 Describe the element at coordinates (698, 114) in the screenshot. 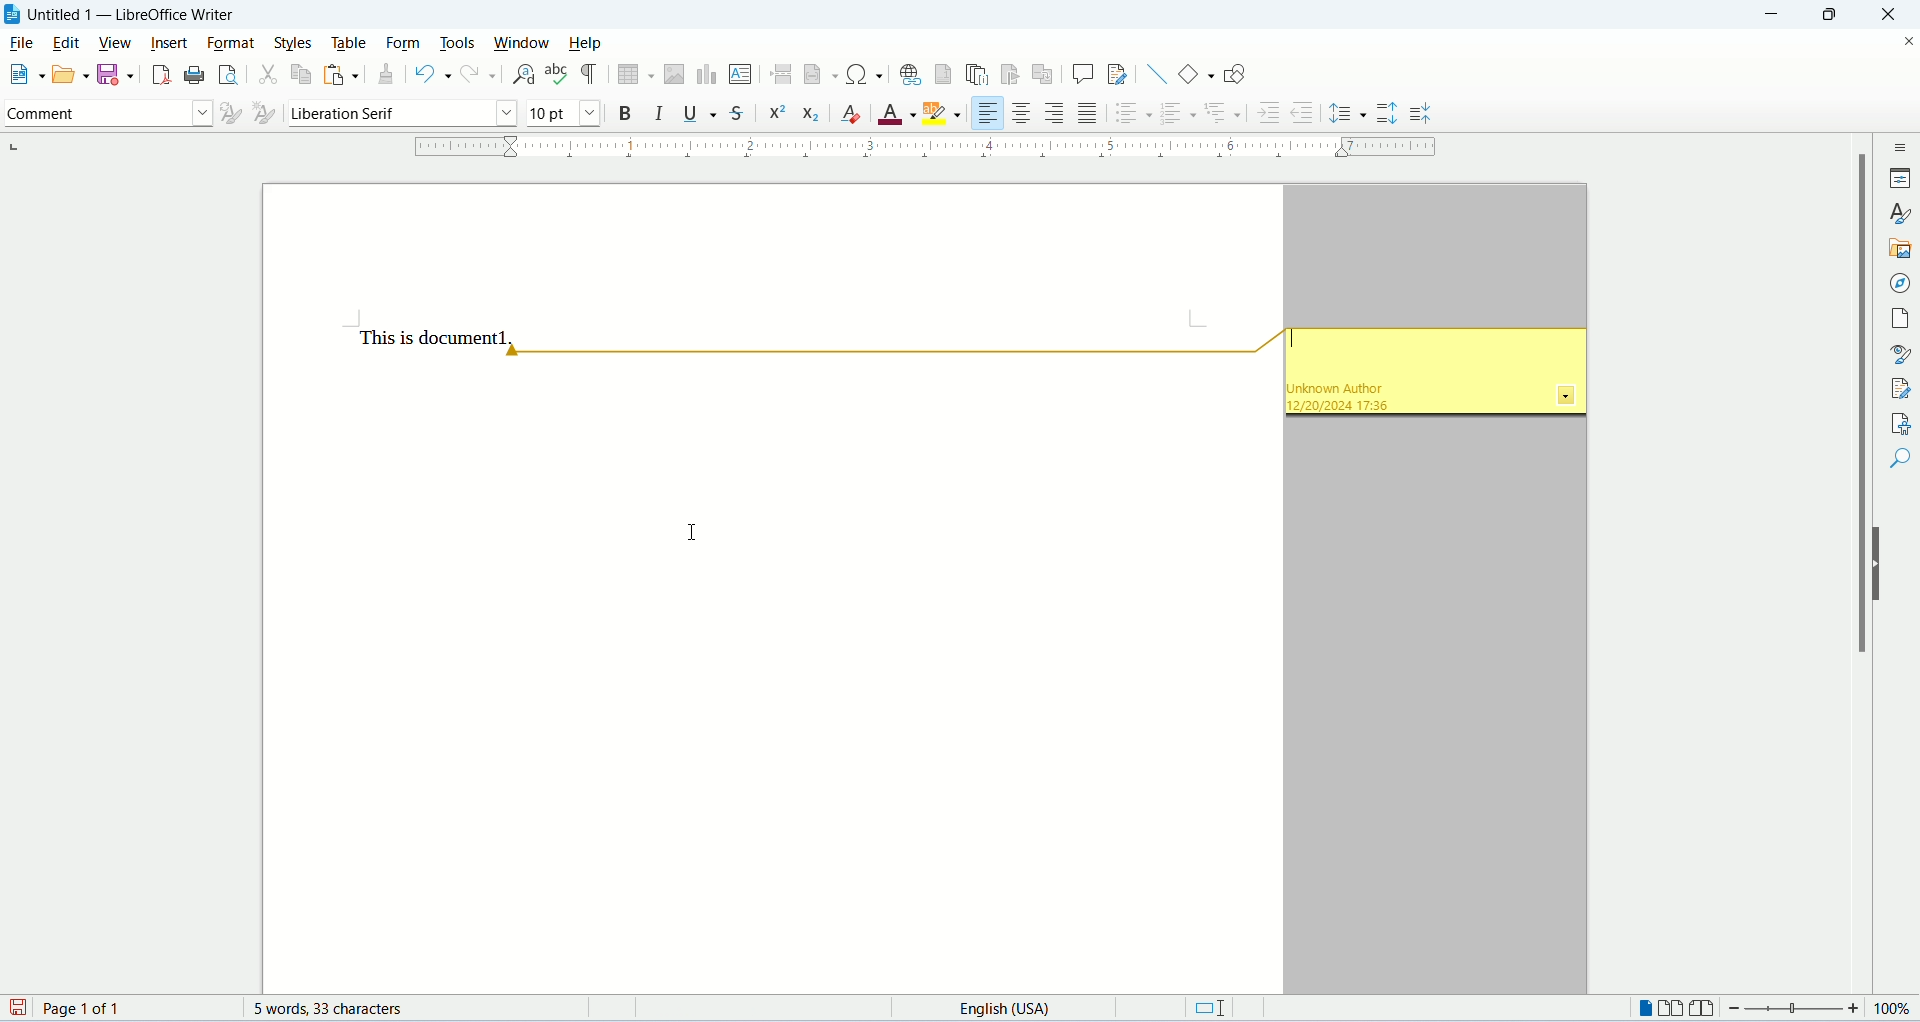

I see `underline` at that location.